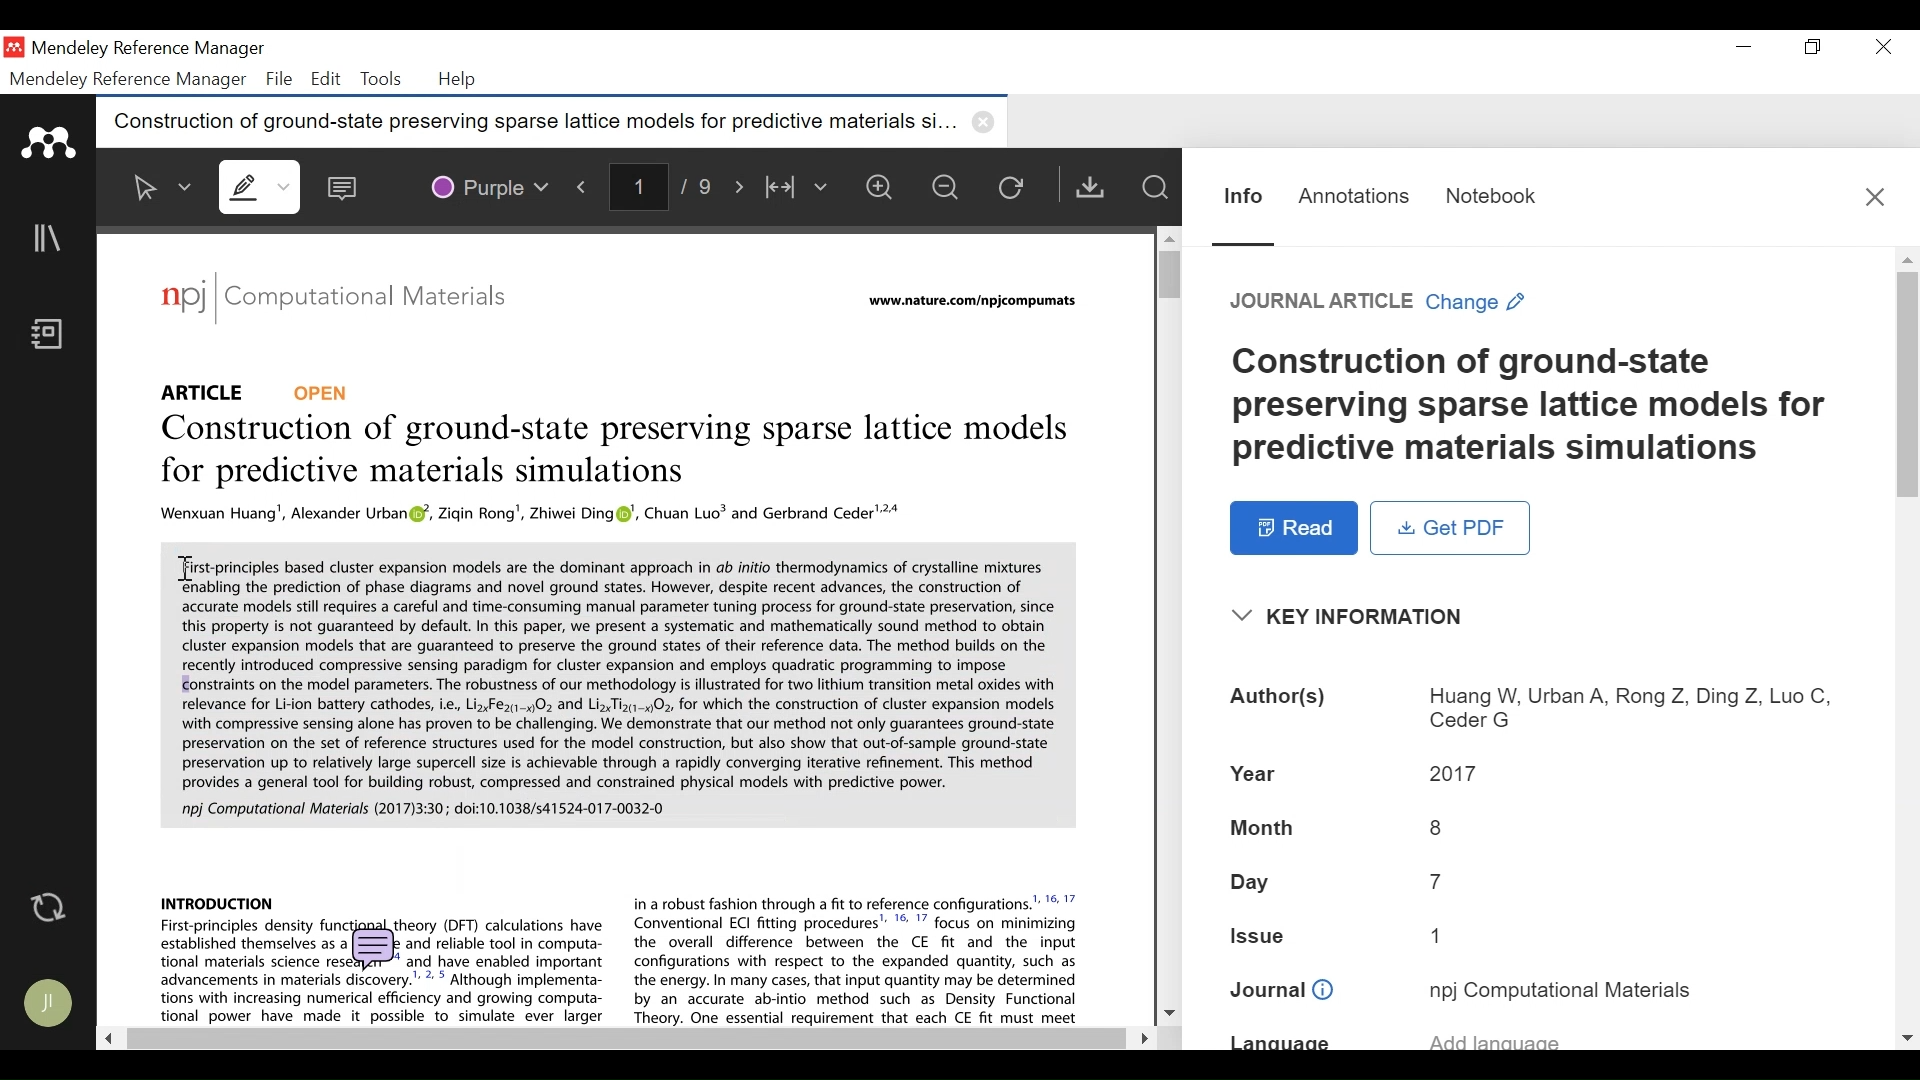  What do you see at coordinates (347, 183) in the screenshot?
I see `Sticky Note` at bounding box center [347, 183].